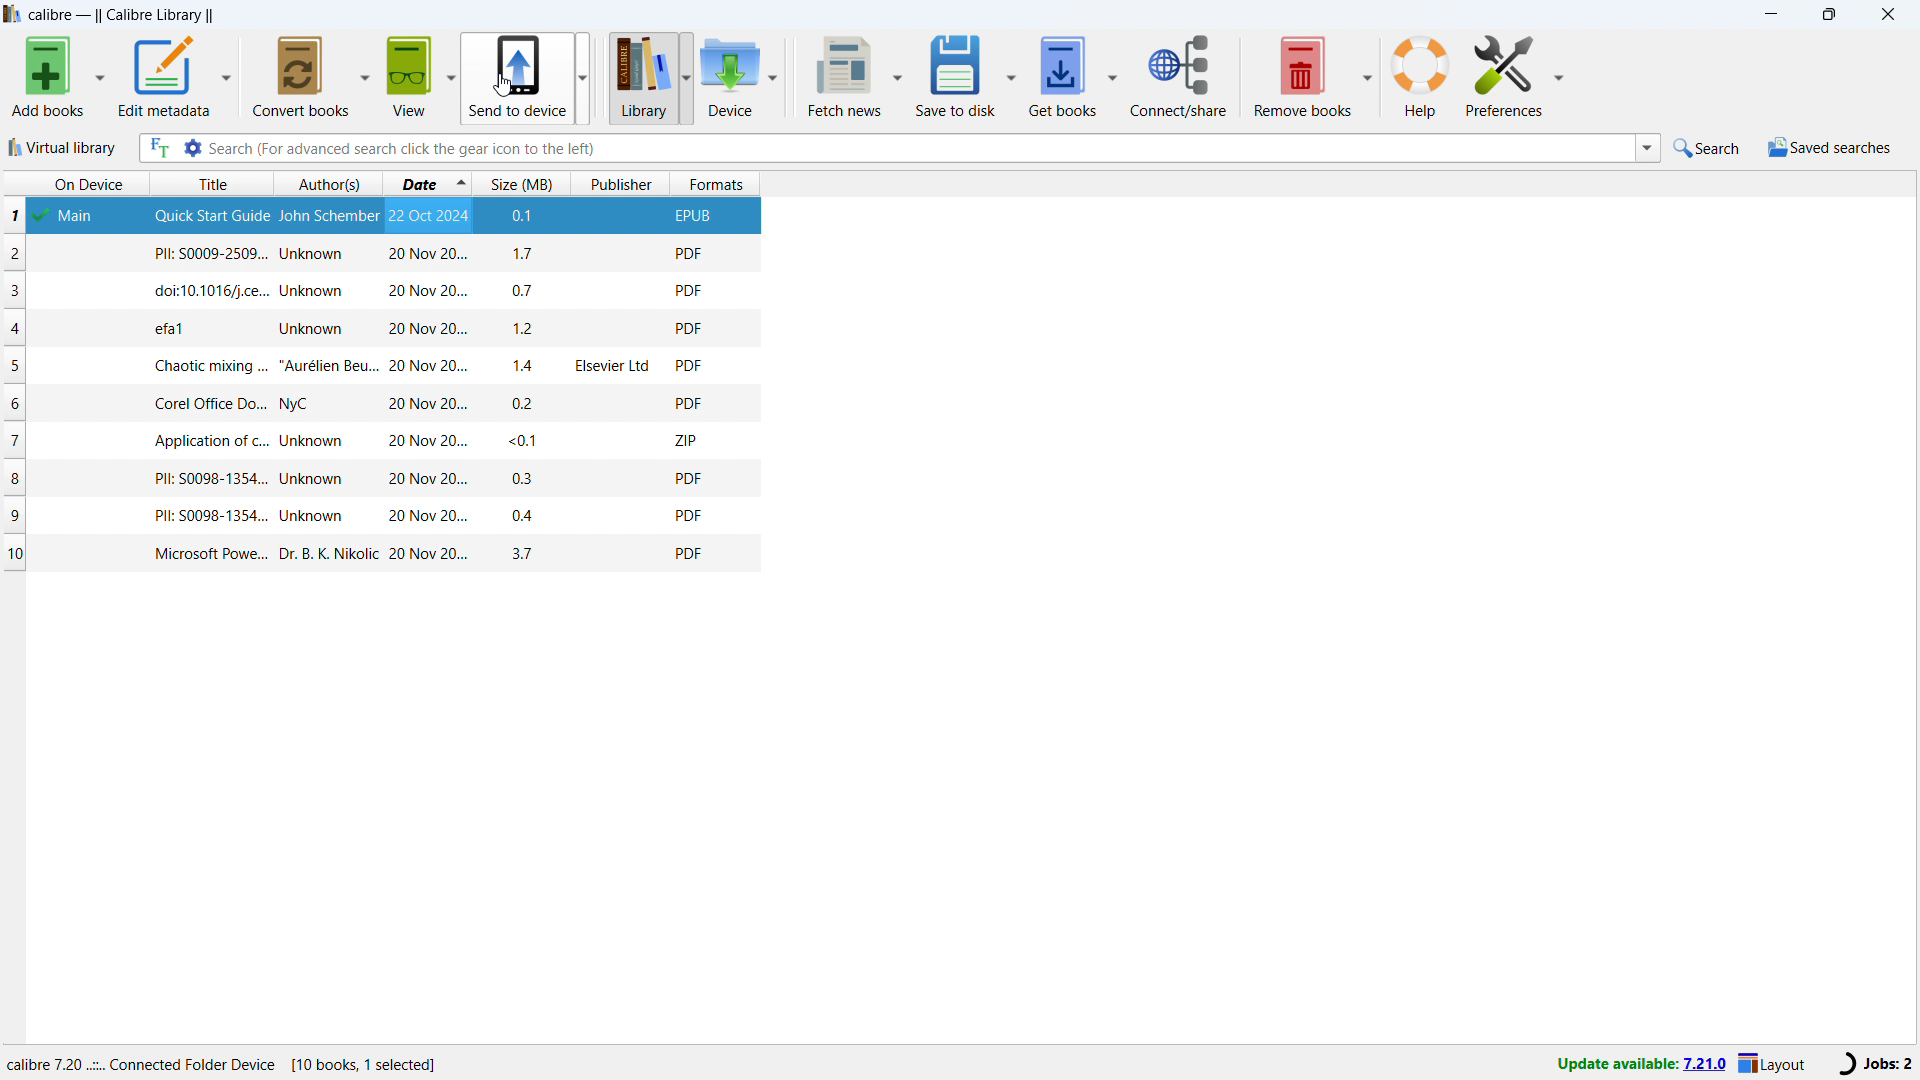 The image size is (1920, 1080). I want to click on sort by title, so click(210, 183).